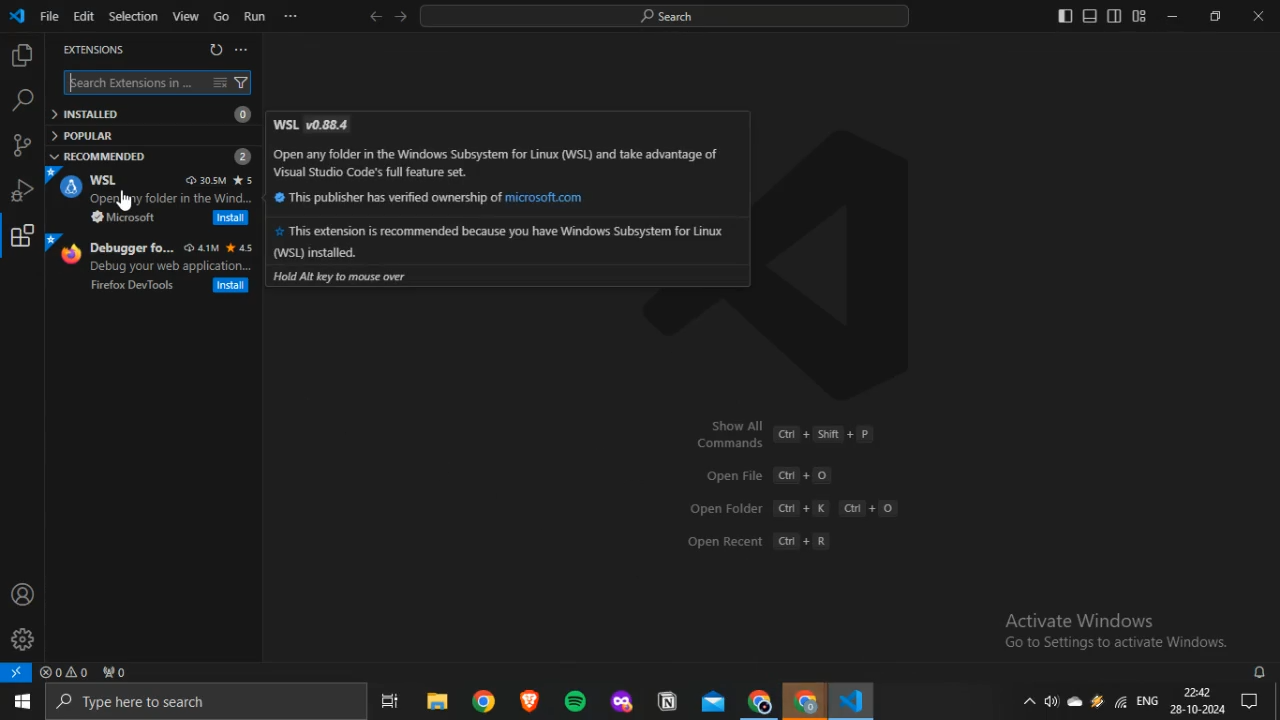 The height and width of the screenshot is (720, 1280). I want to click on close, so click(1258, 16).